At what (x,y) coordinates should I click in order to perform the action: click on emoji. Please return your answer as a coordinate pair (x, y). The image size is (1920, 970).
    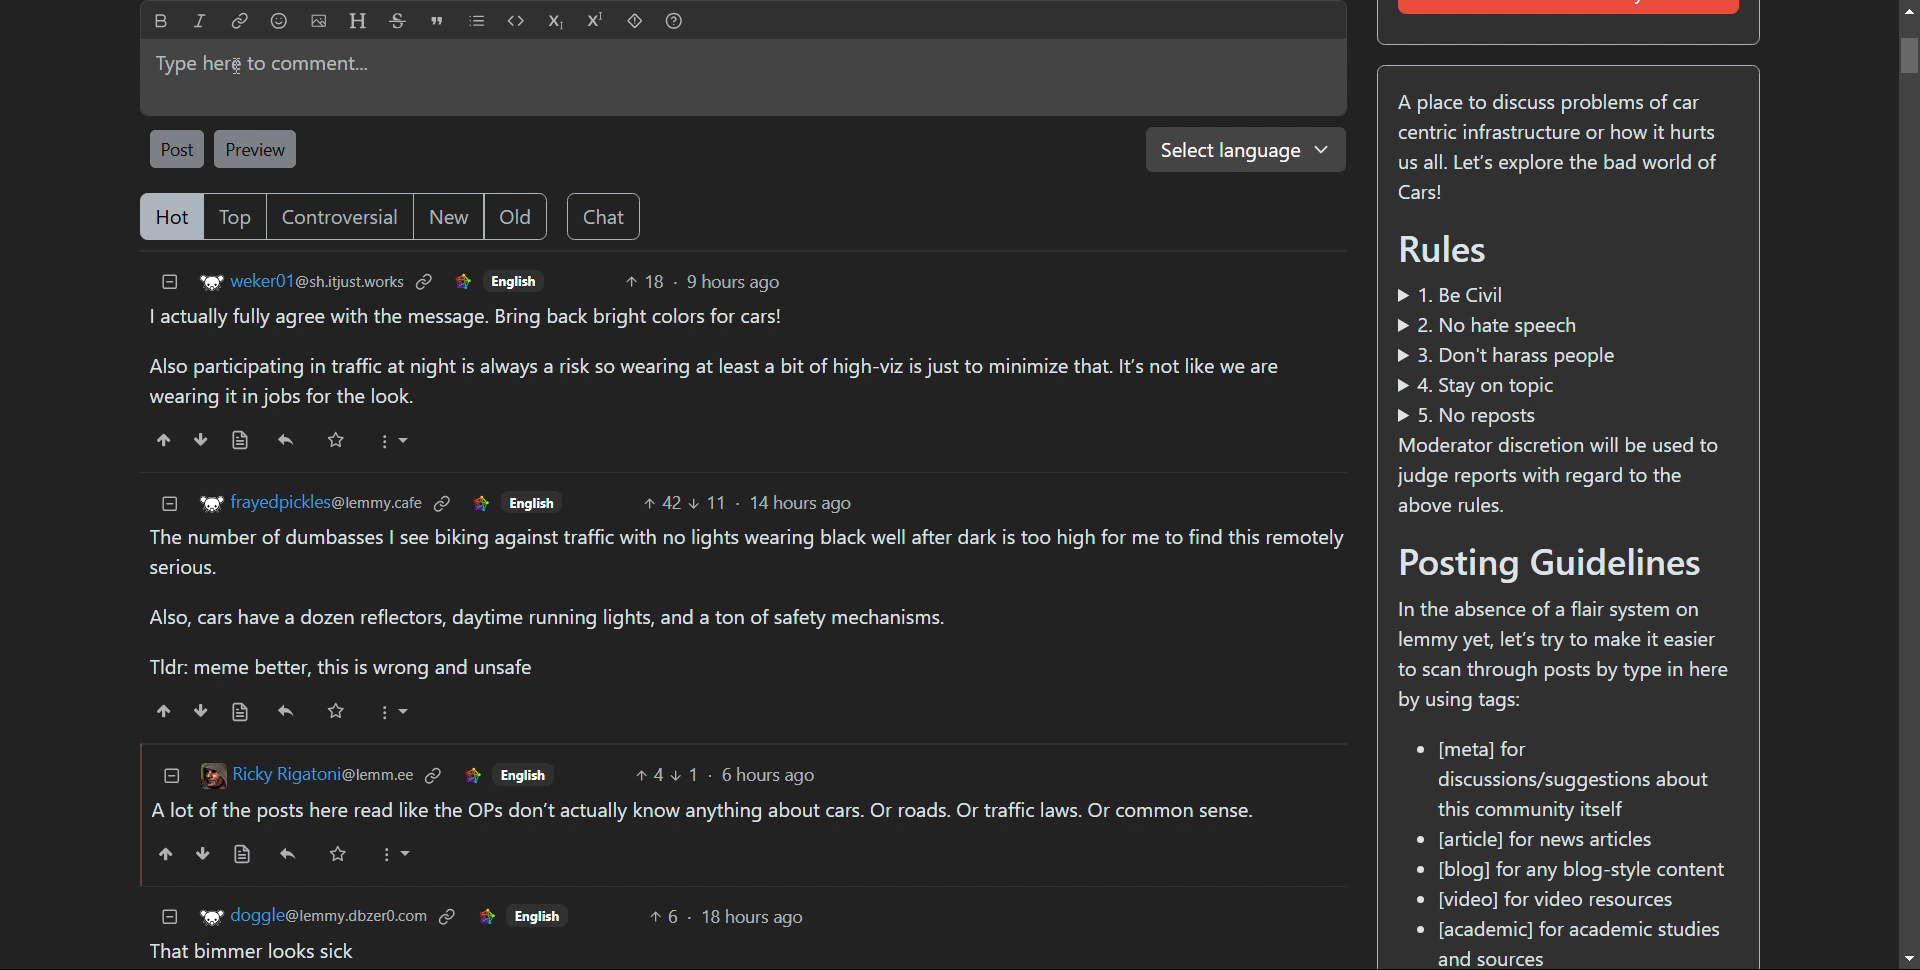
    Looking at the image, I should click on (279, 21).